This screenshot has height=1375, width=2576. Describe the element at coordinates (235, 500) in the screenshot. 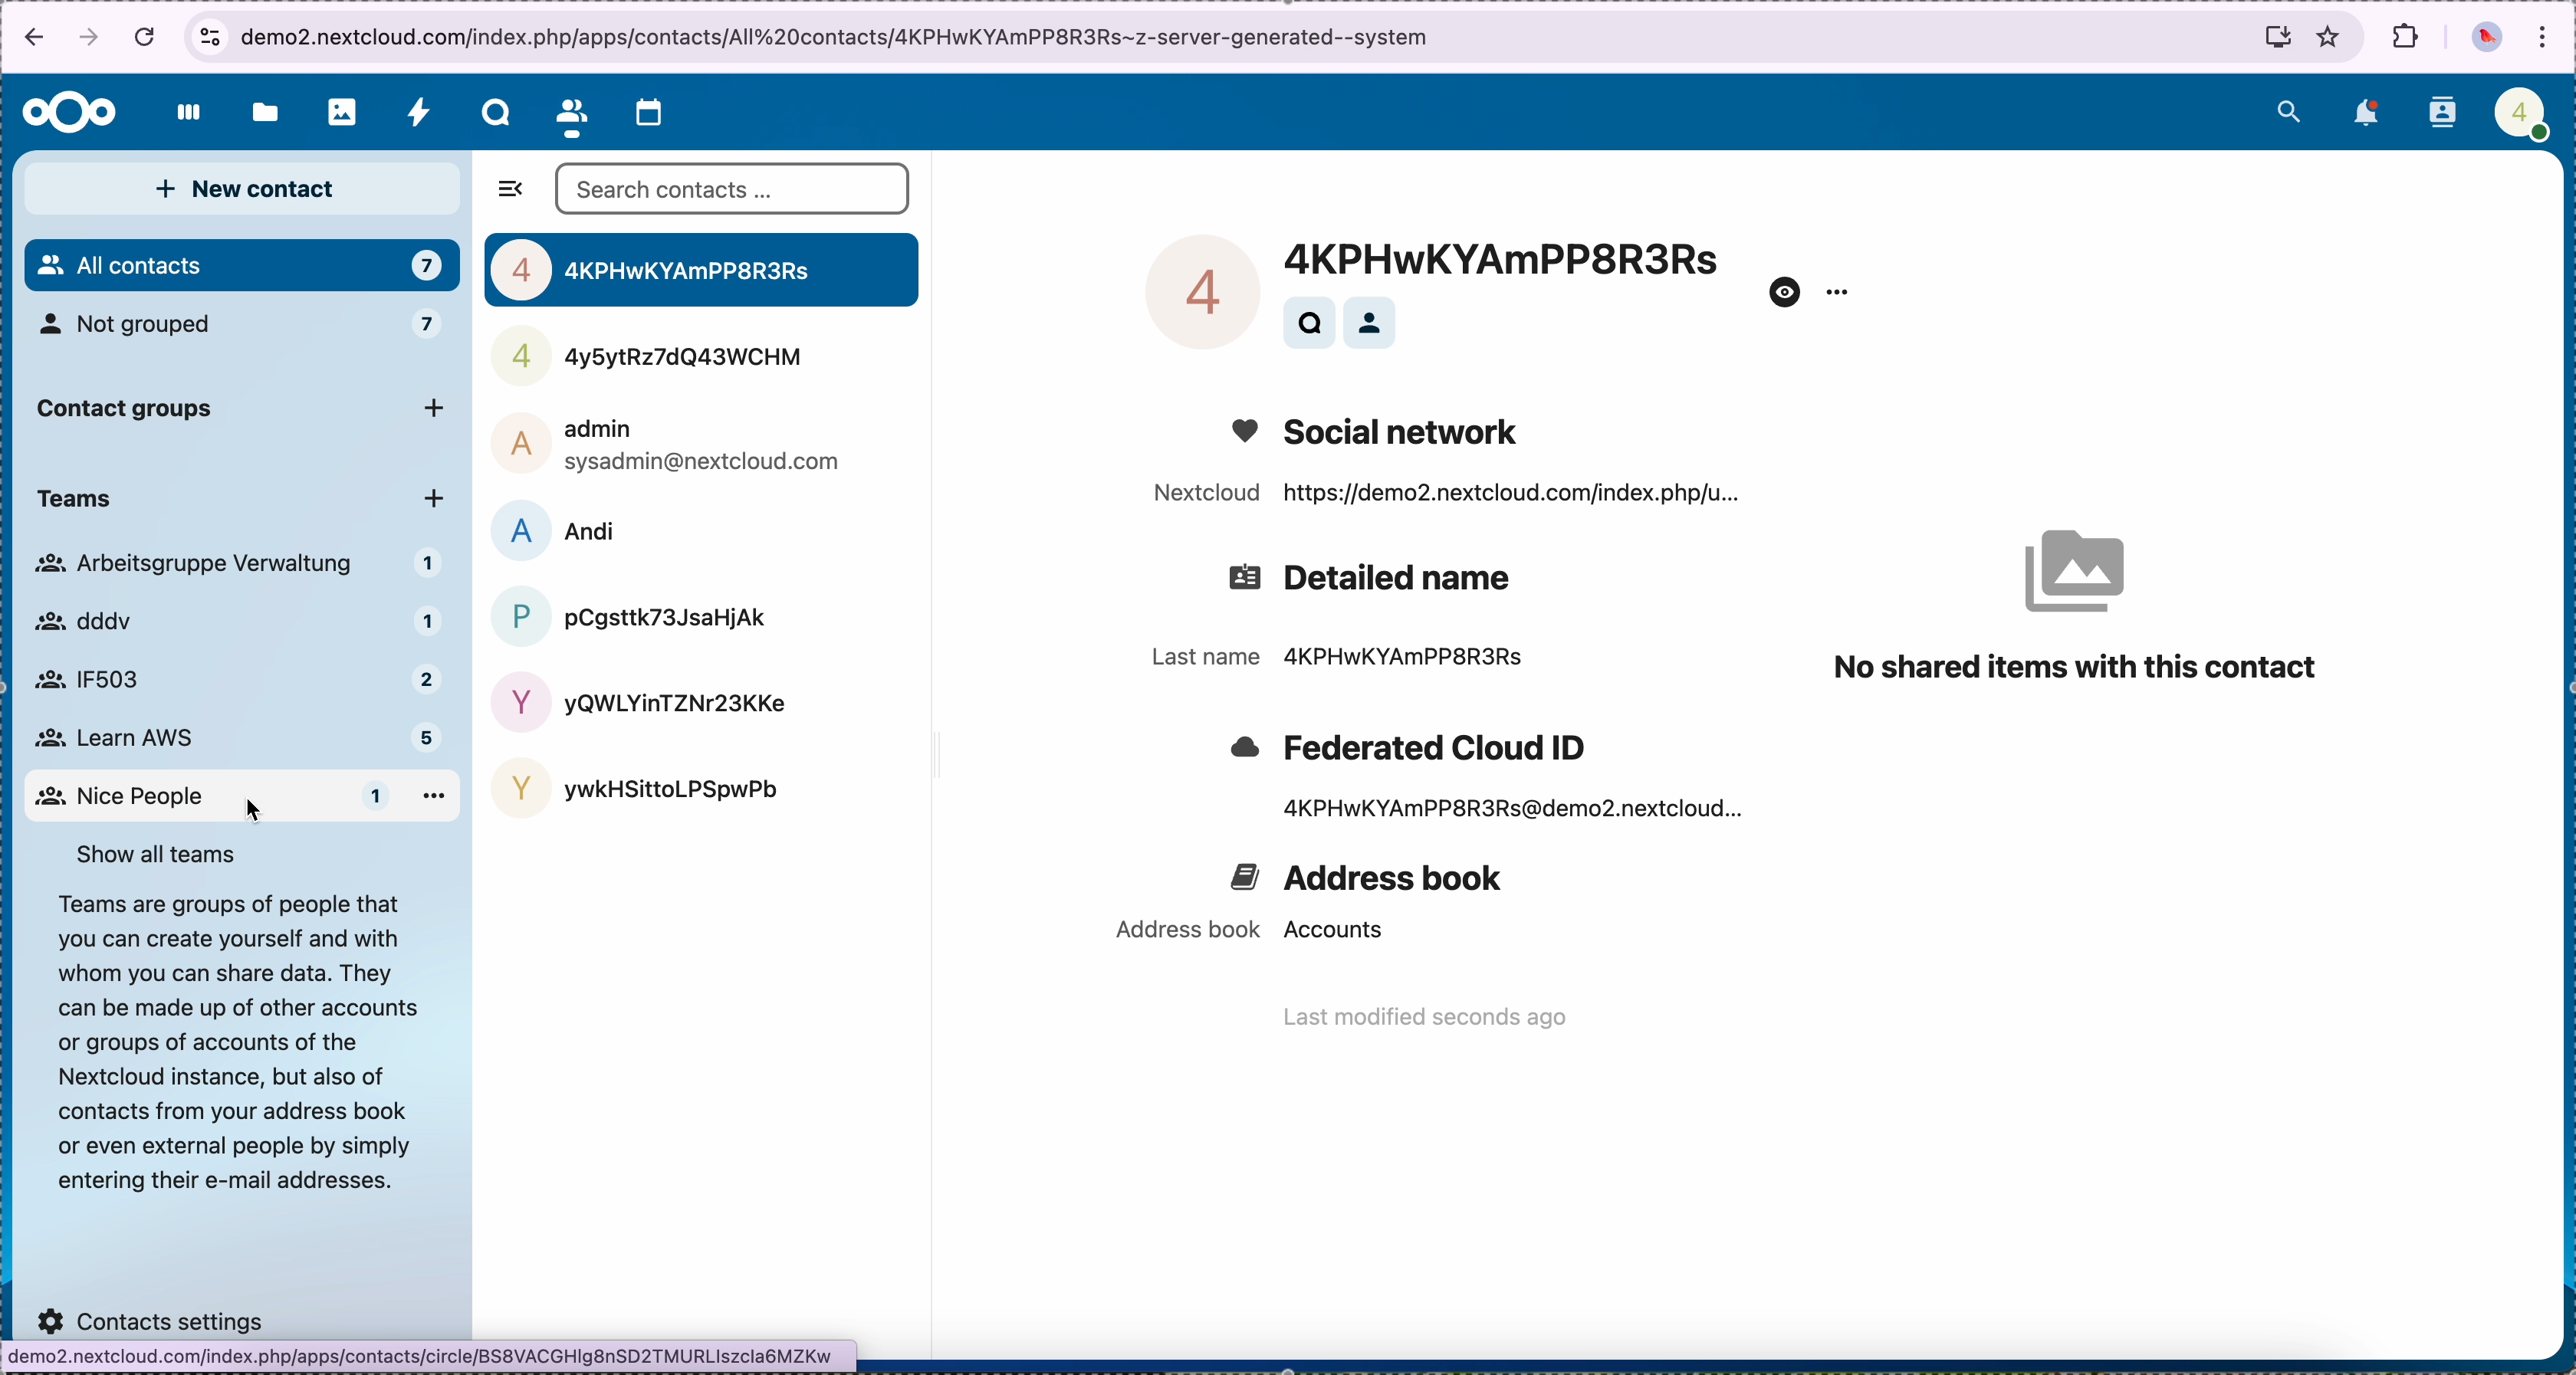

I see `teams` at that location.